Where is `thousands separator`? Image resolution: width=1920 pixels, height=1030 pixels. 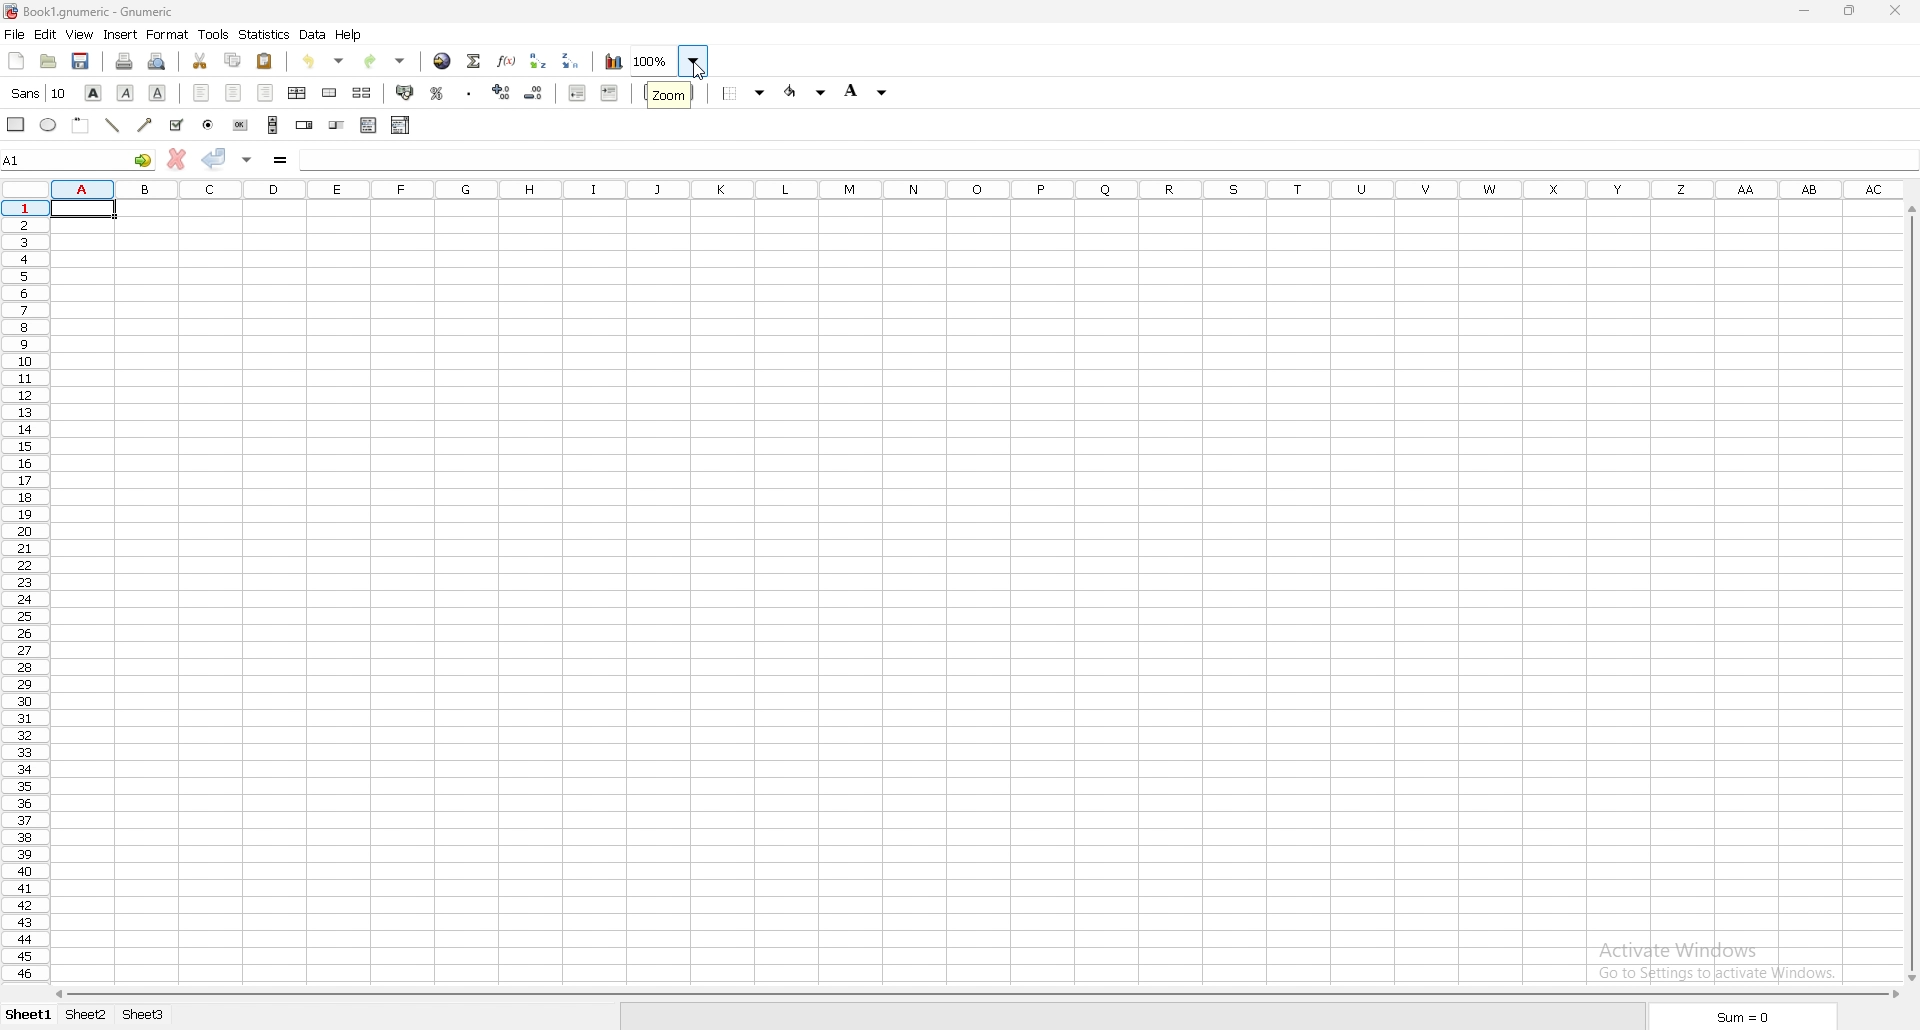
thousands separator is located at coordinates (468, 92).